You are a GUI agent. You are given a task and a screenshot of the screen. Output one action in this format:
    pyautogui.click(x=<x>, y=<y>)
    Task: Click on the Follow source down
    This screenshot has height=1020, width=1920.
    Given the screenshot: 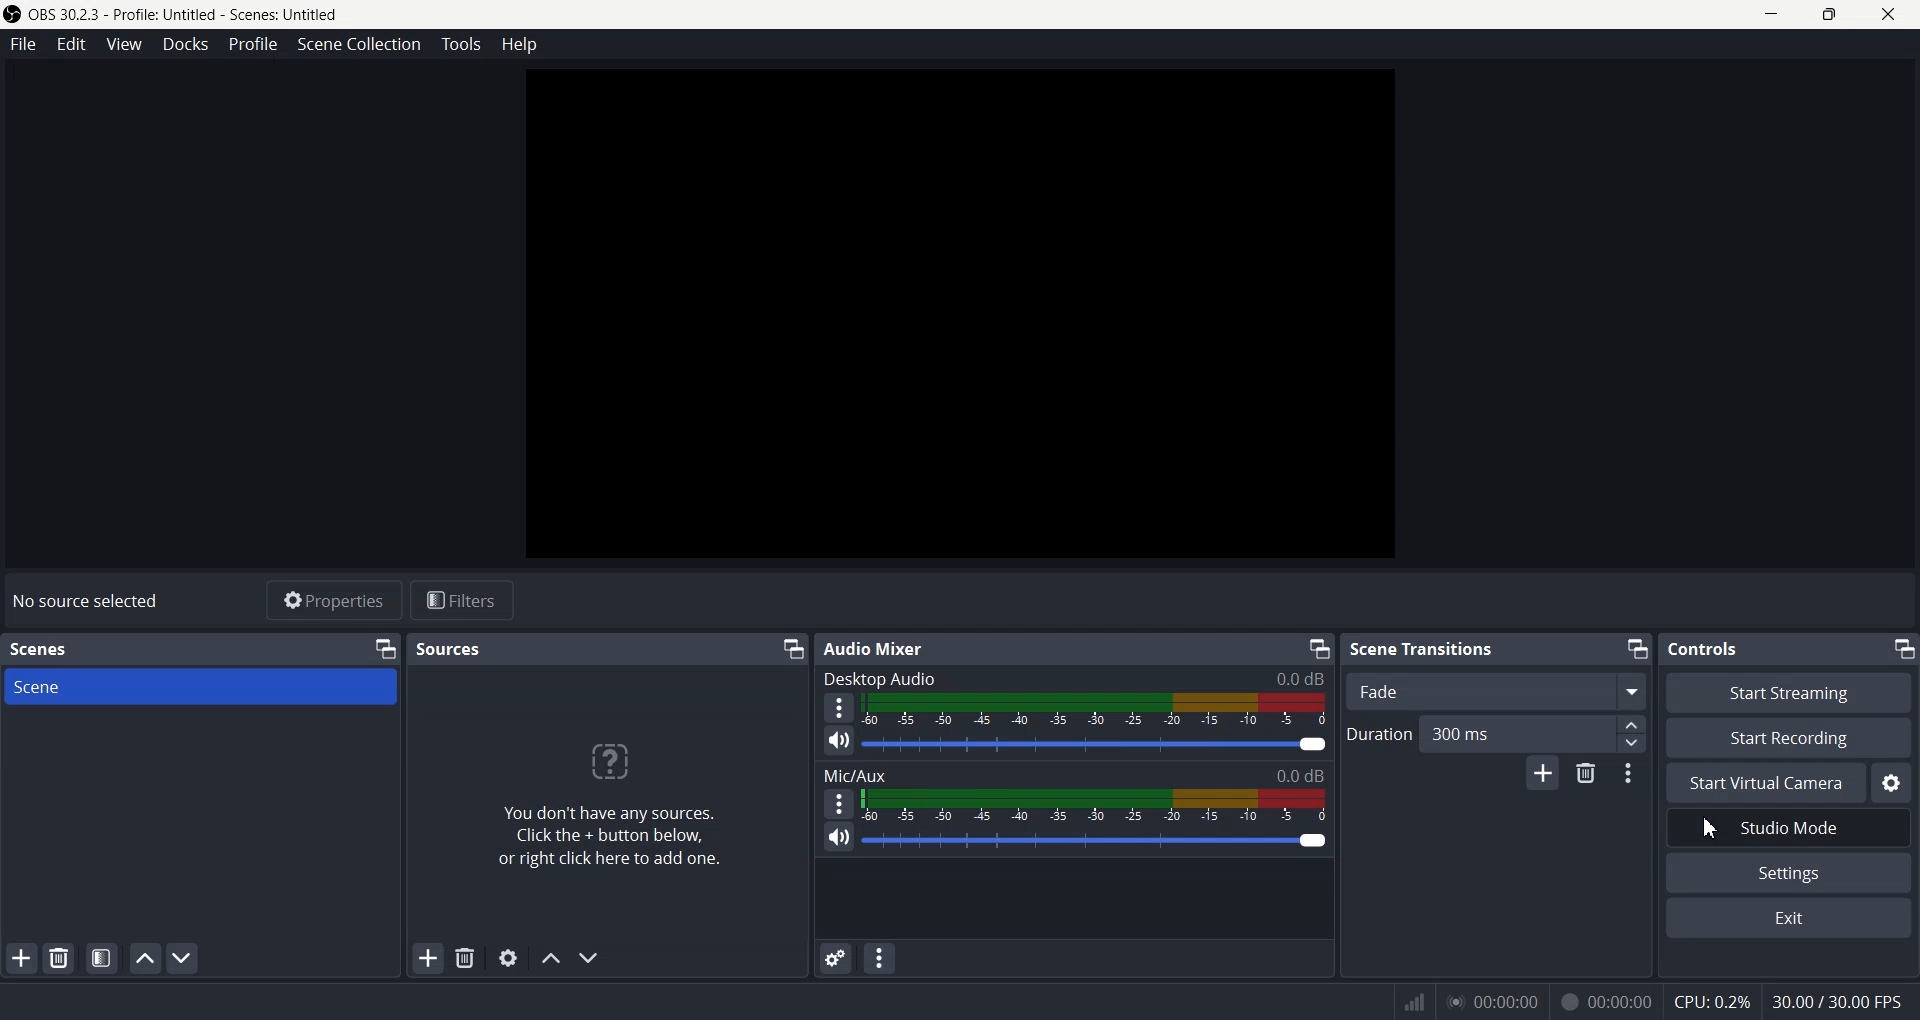 What is the action you would take?
    pyautogui.click(x=595, y=957)
    